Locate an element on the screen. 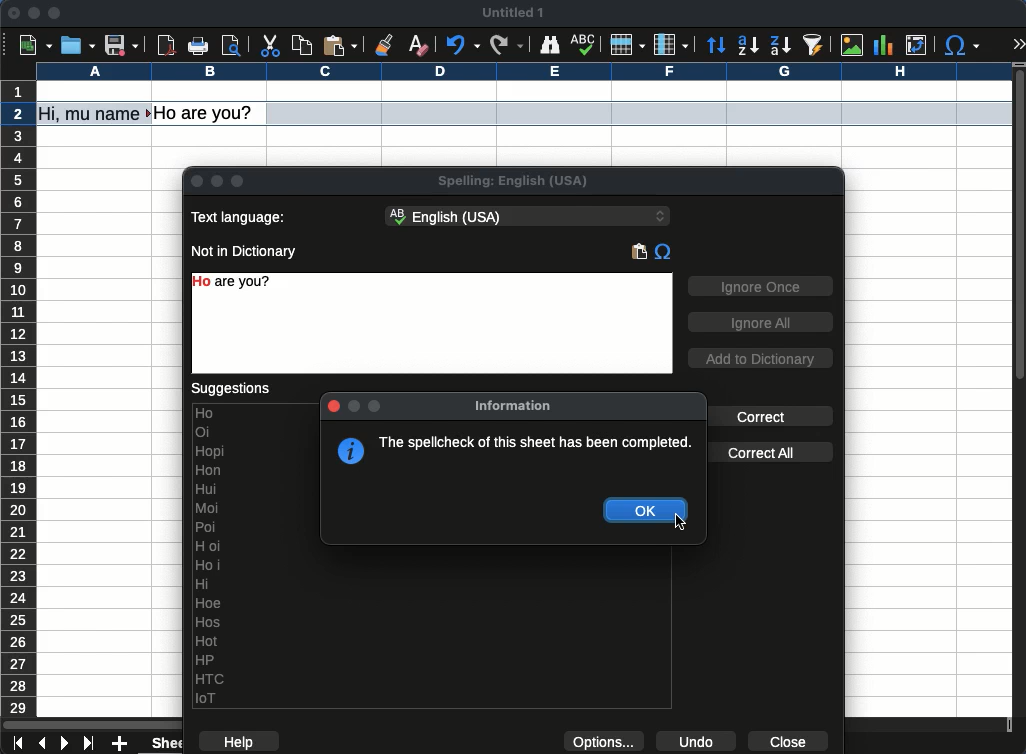  row is located at coordinates (20, 424).